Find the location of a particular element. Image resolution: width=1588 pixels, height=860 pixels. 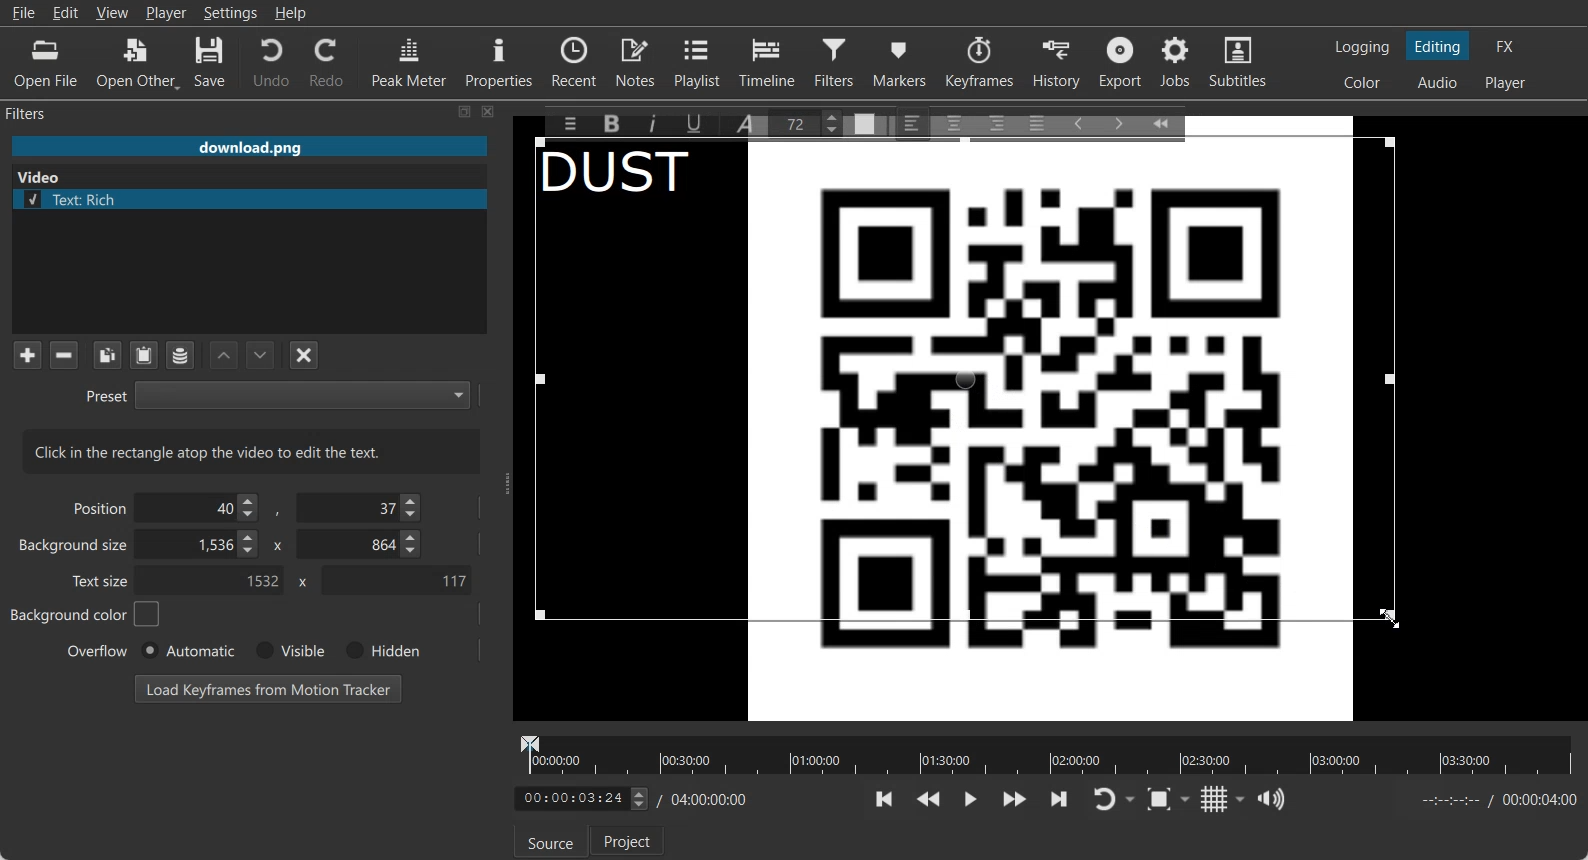

Text Frame is located at coordinates (972, 422).